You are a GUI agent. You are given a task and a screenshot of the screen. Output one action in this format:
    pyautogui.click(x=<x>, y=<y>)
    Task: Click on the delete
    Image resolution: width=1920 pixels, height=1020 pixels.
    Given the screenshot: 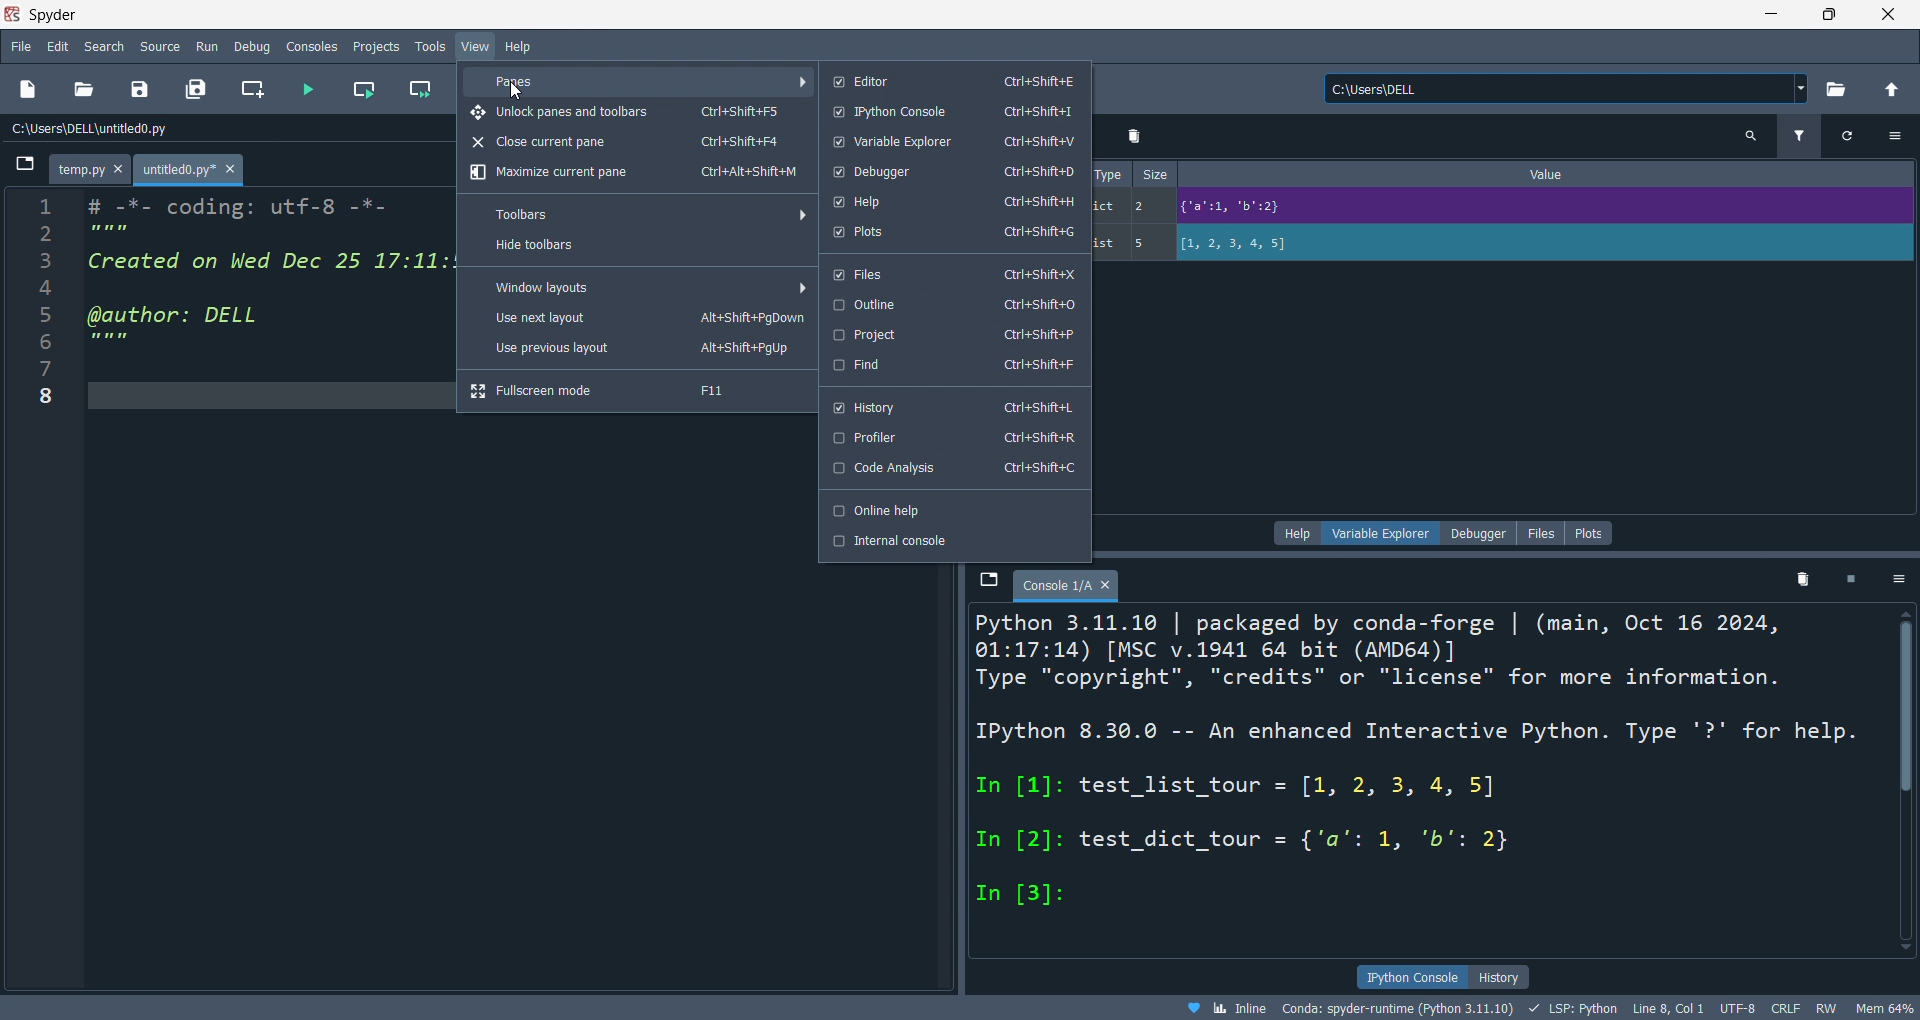 What is the action you would take?
    pyautogui.click(x=1136, y=136)
    